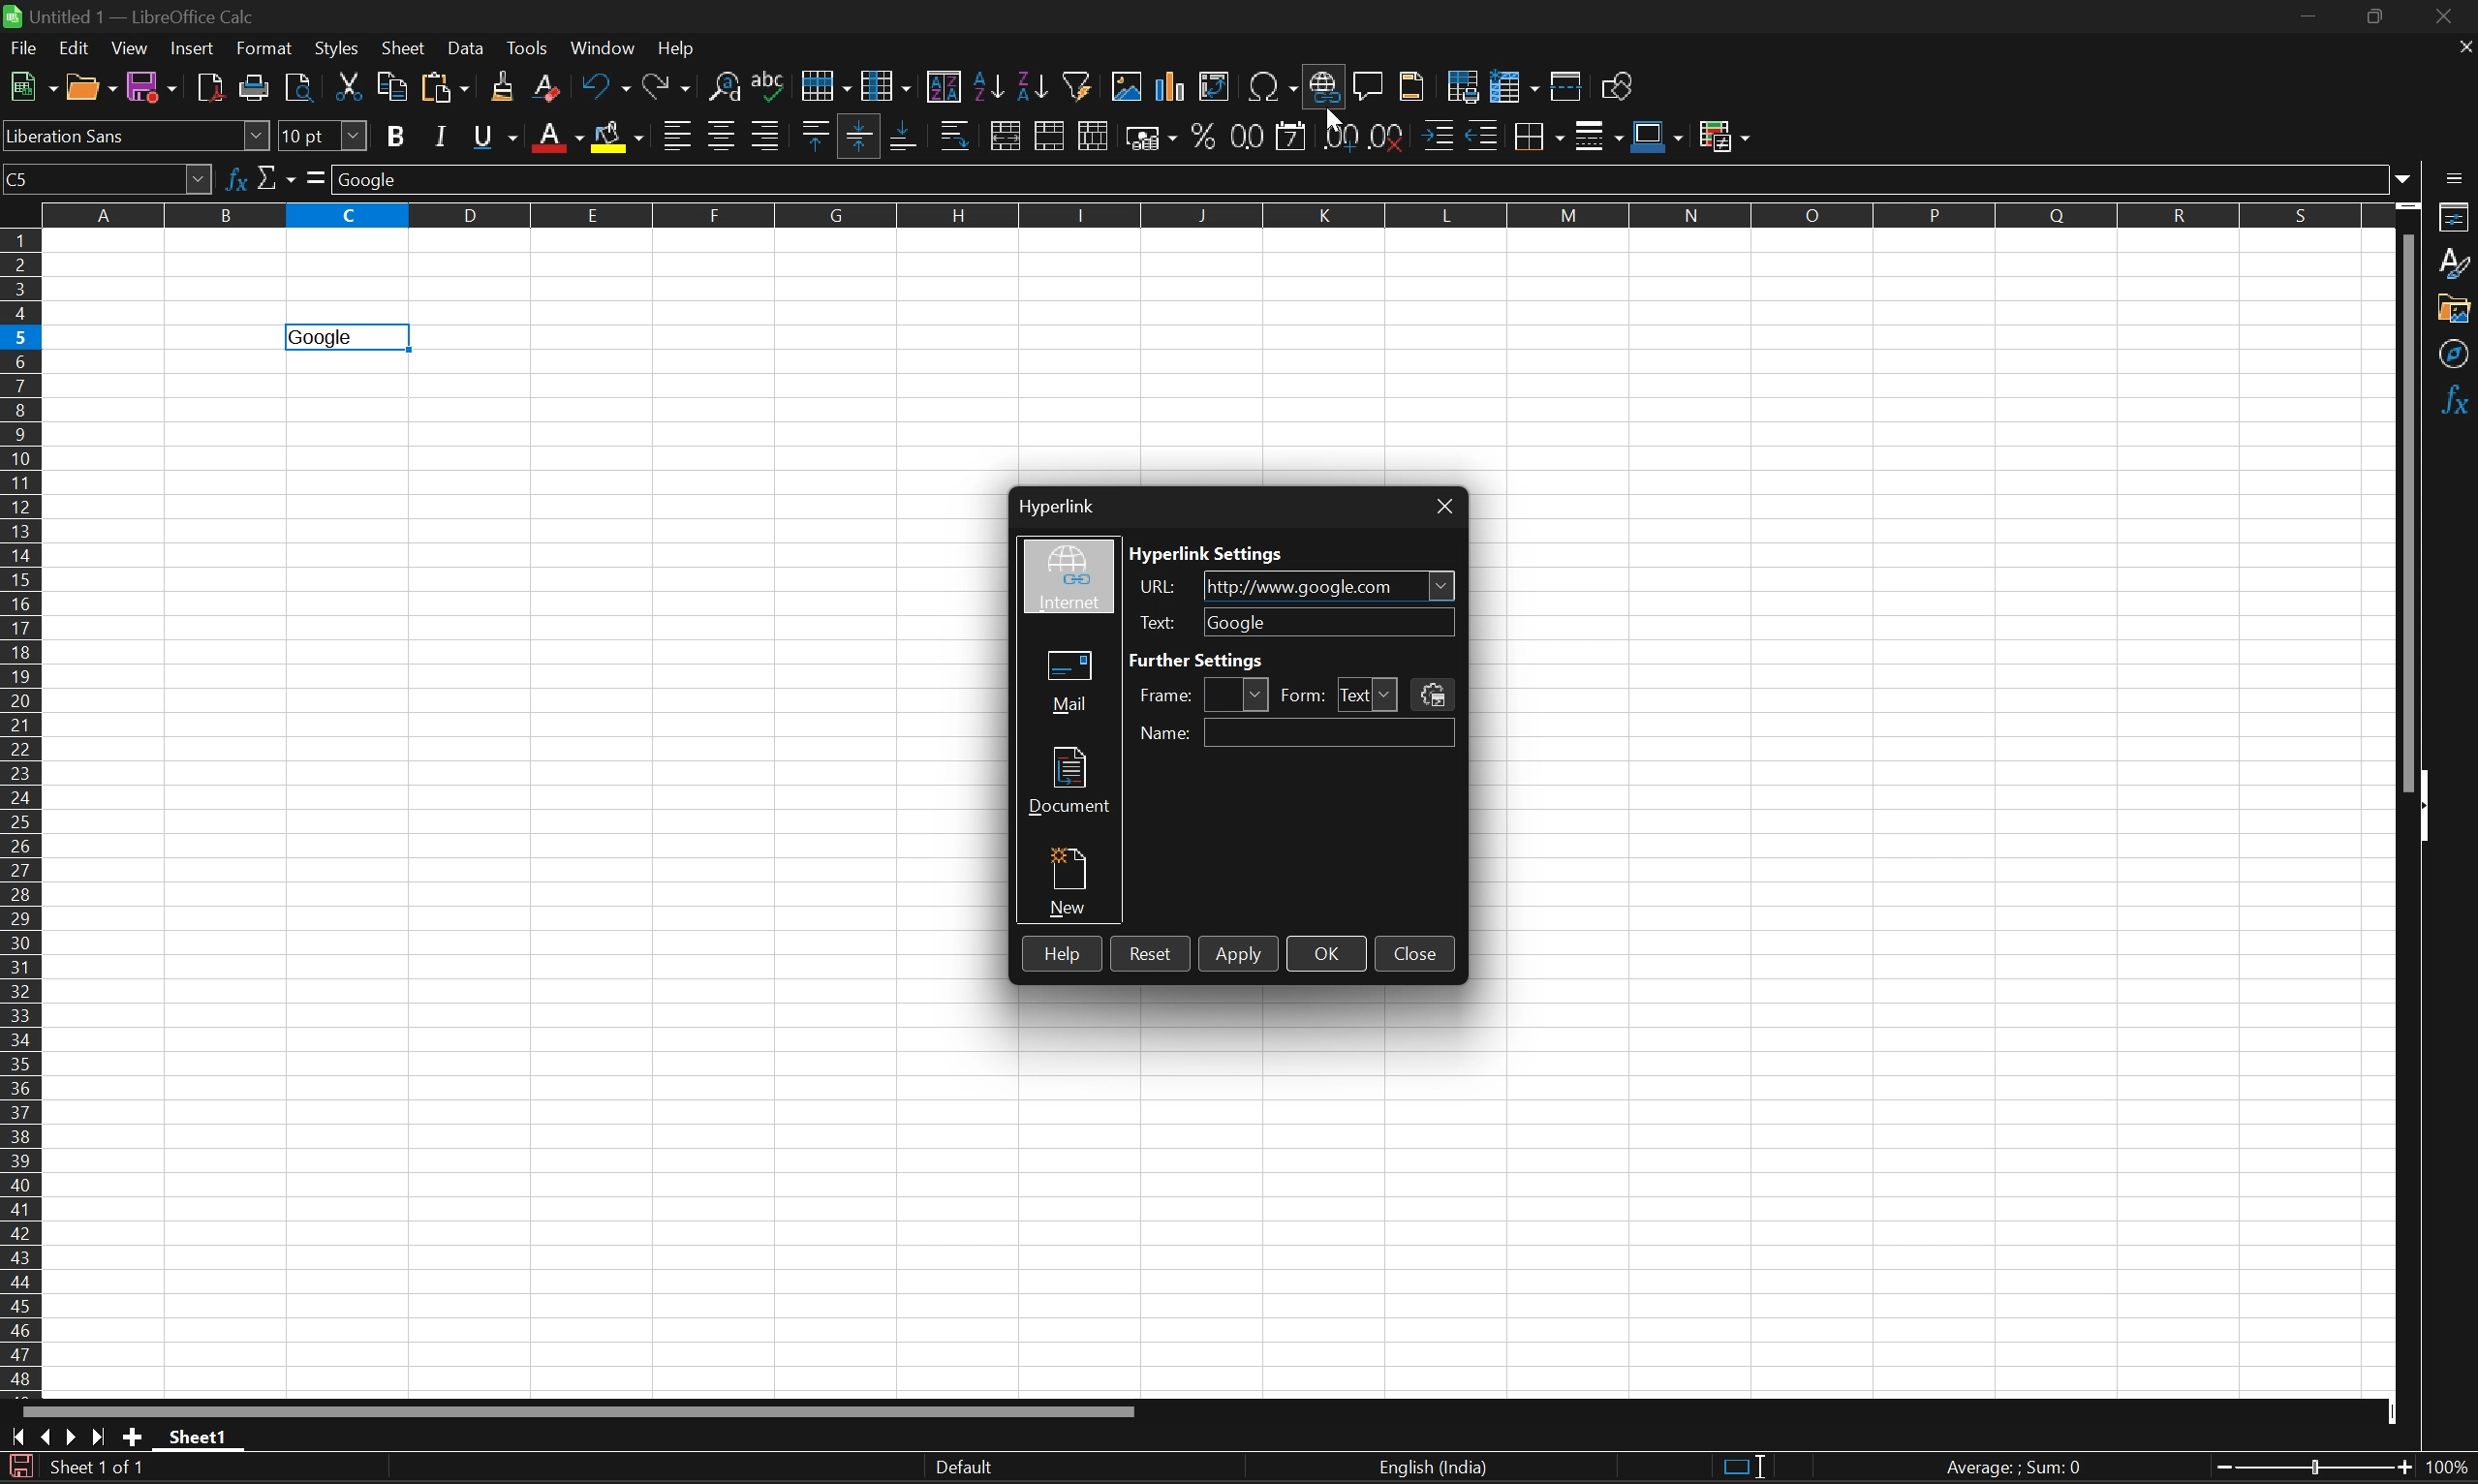 This screenshot has height=1484, width=2478. I want to click on Save, so click(152, 85).